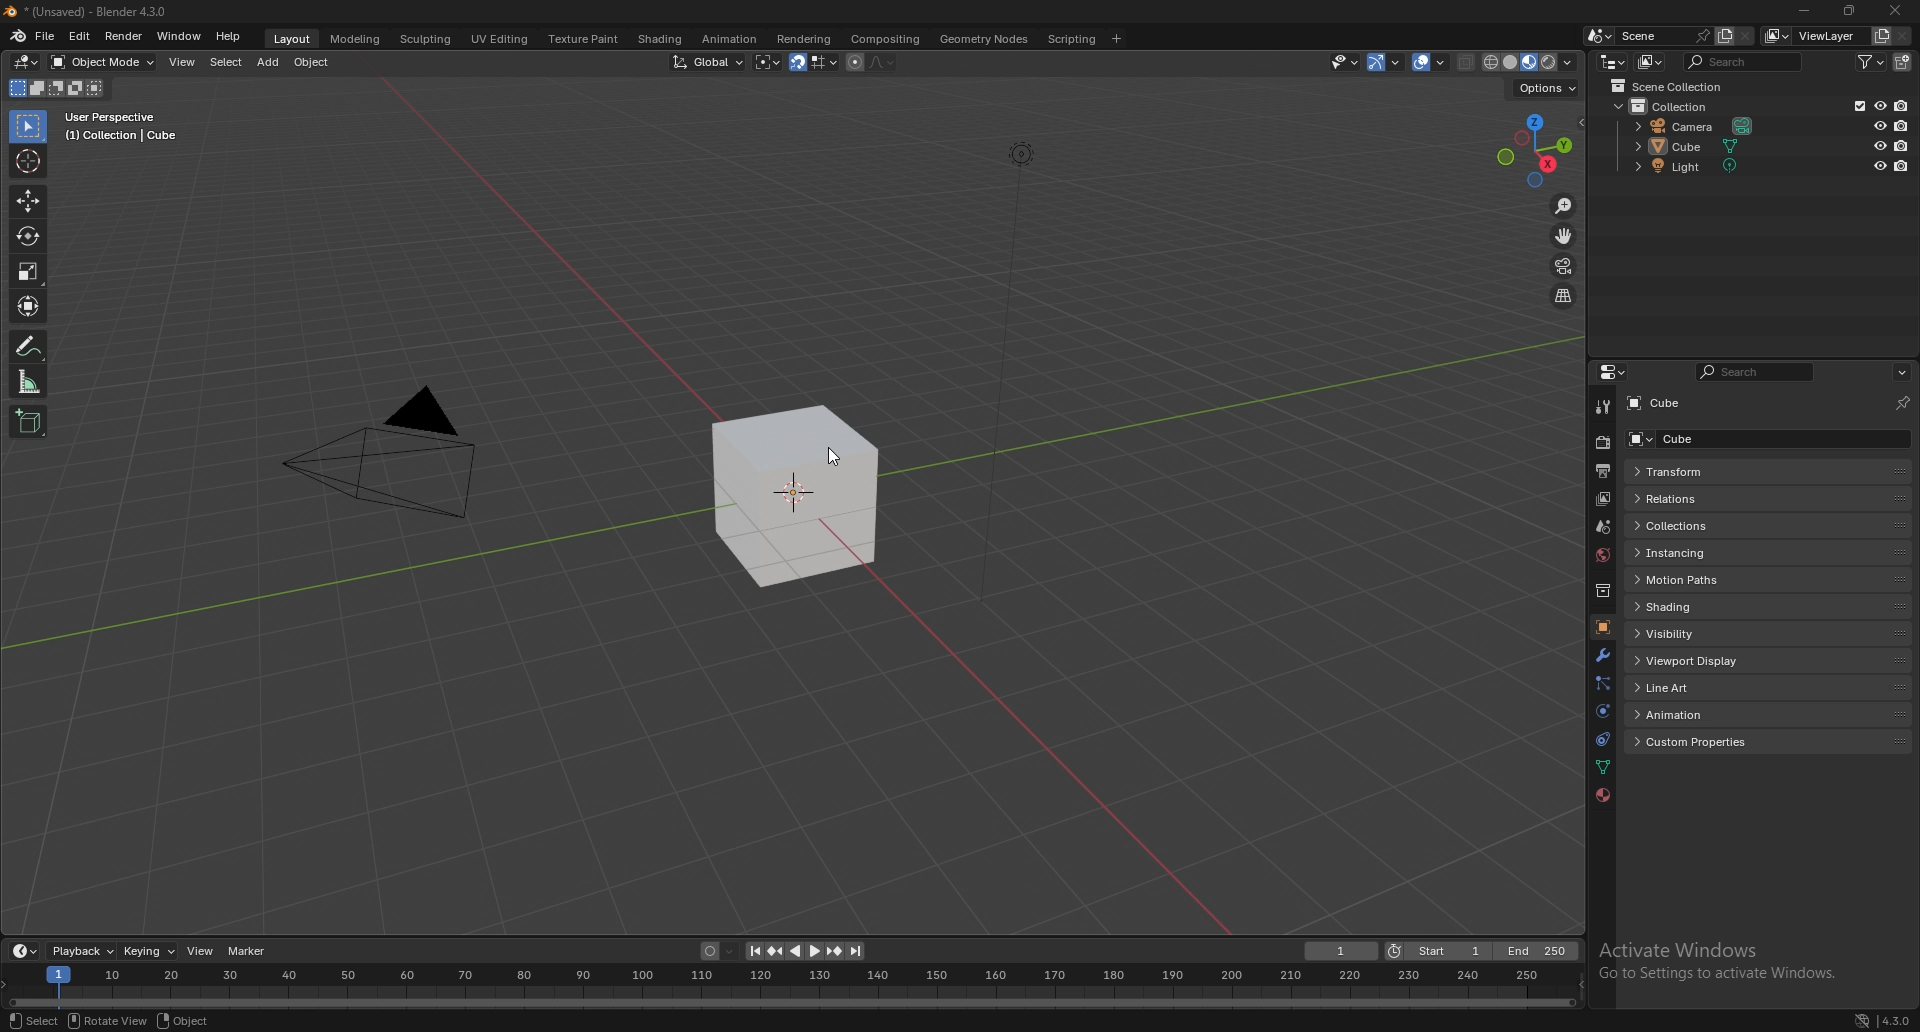 The image size is (1920, 1032). What do you see at coordinates (1767, 579) in the screenshot?
I see `motion paths` at bounding box center [1767, 579].